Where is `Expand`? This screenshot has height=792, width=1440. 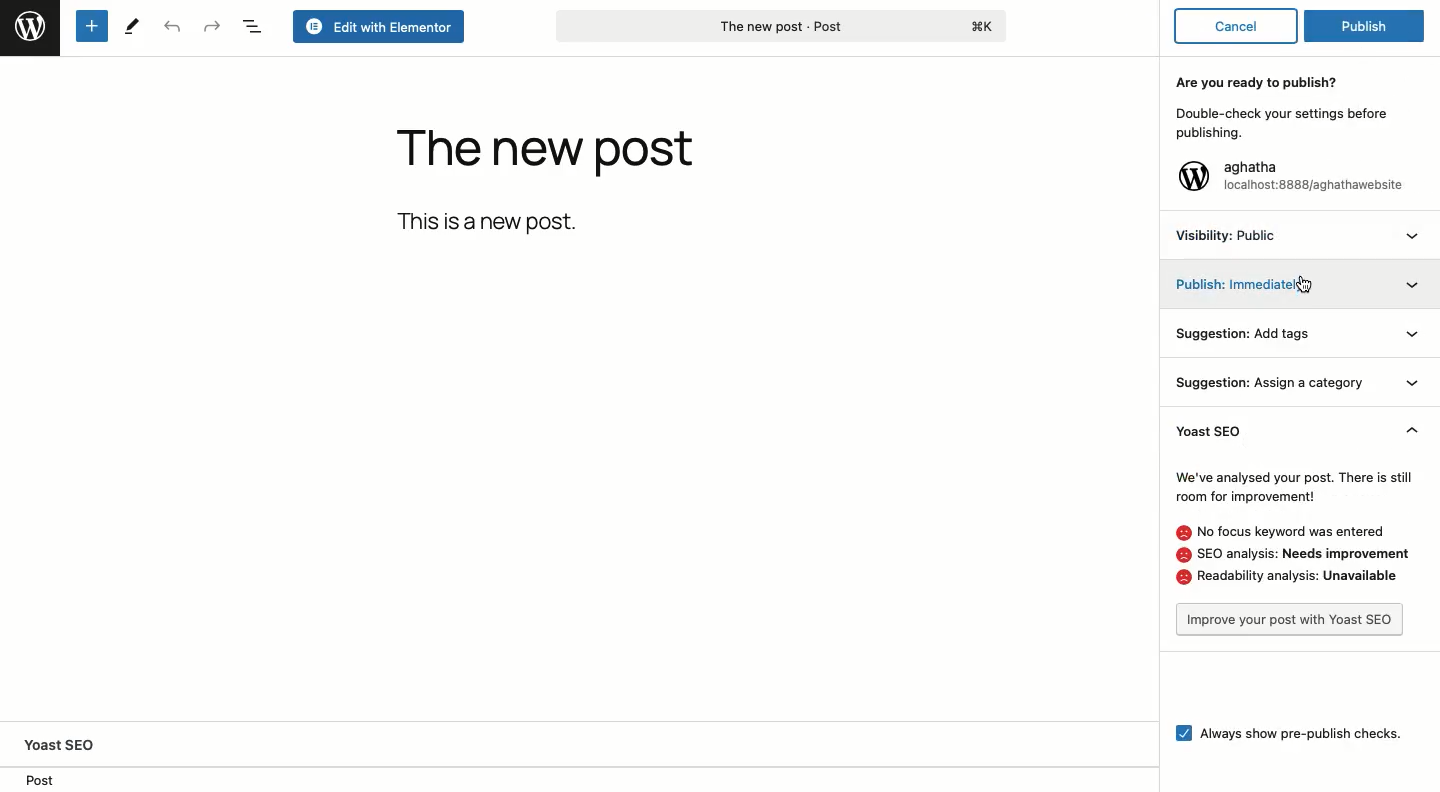 Expand is located at coordinates (1414, 236).